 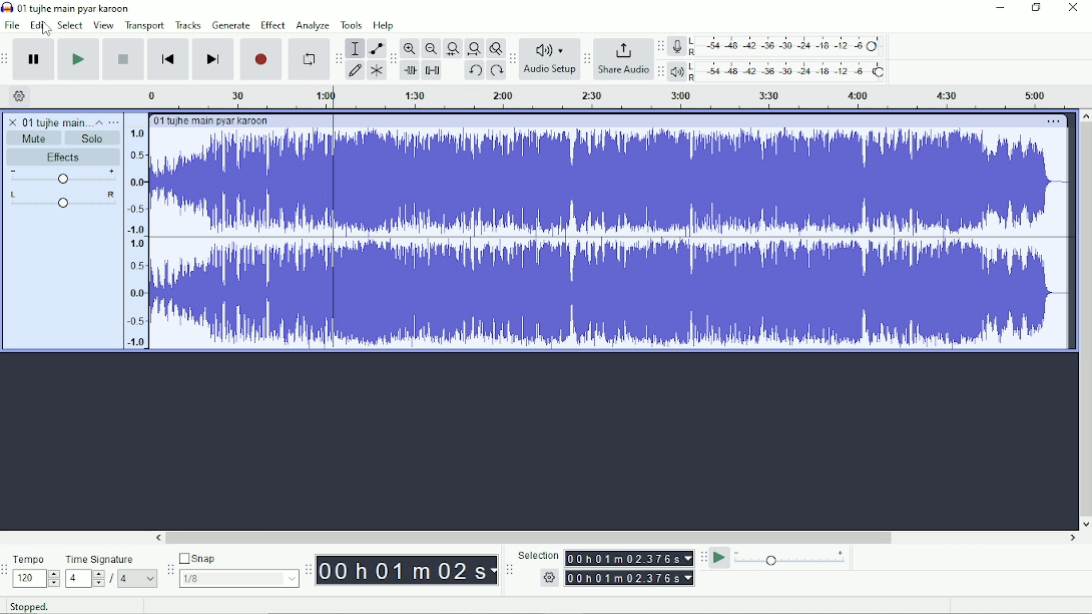 I want to click on Draw tool, so click(x=355, y=70).